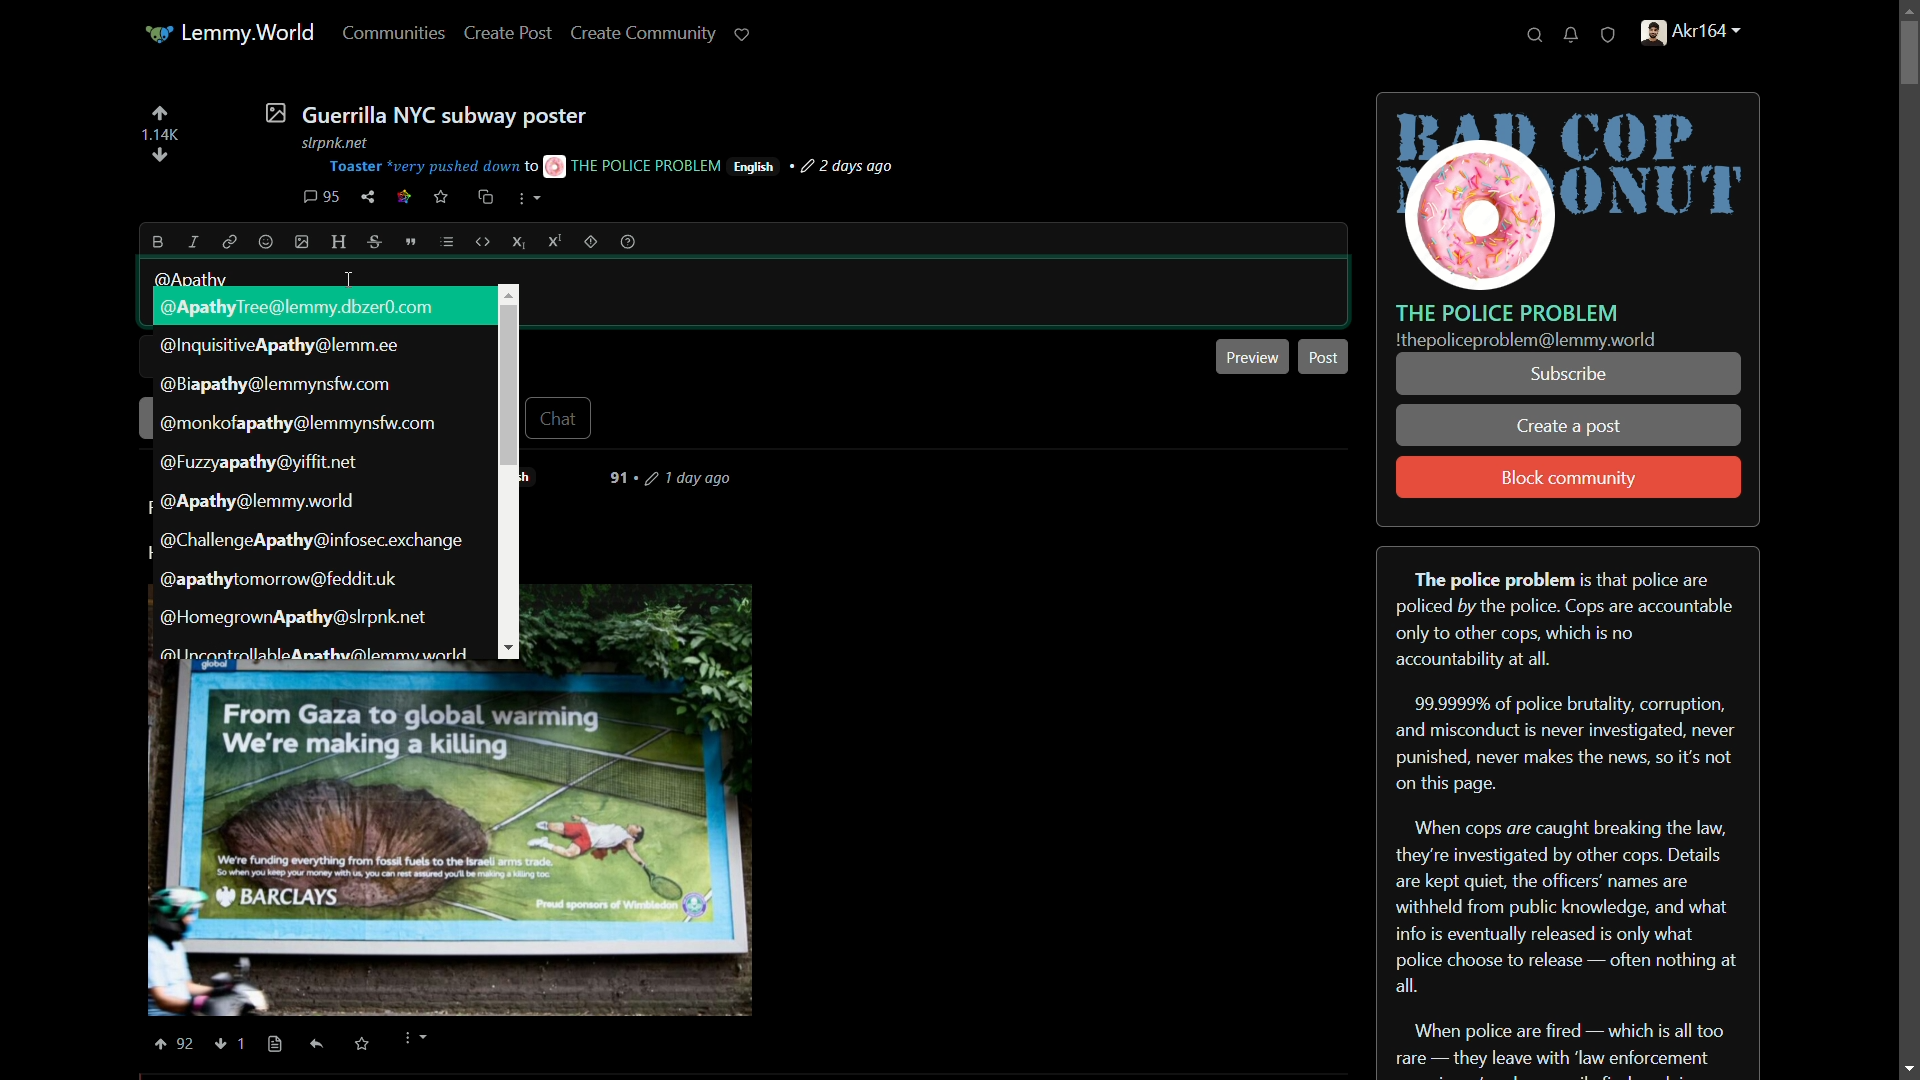  Describe the element at coordinates (432, 167) in the screenshot. I see `Toaster "very pushed down t0` at that location.